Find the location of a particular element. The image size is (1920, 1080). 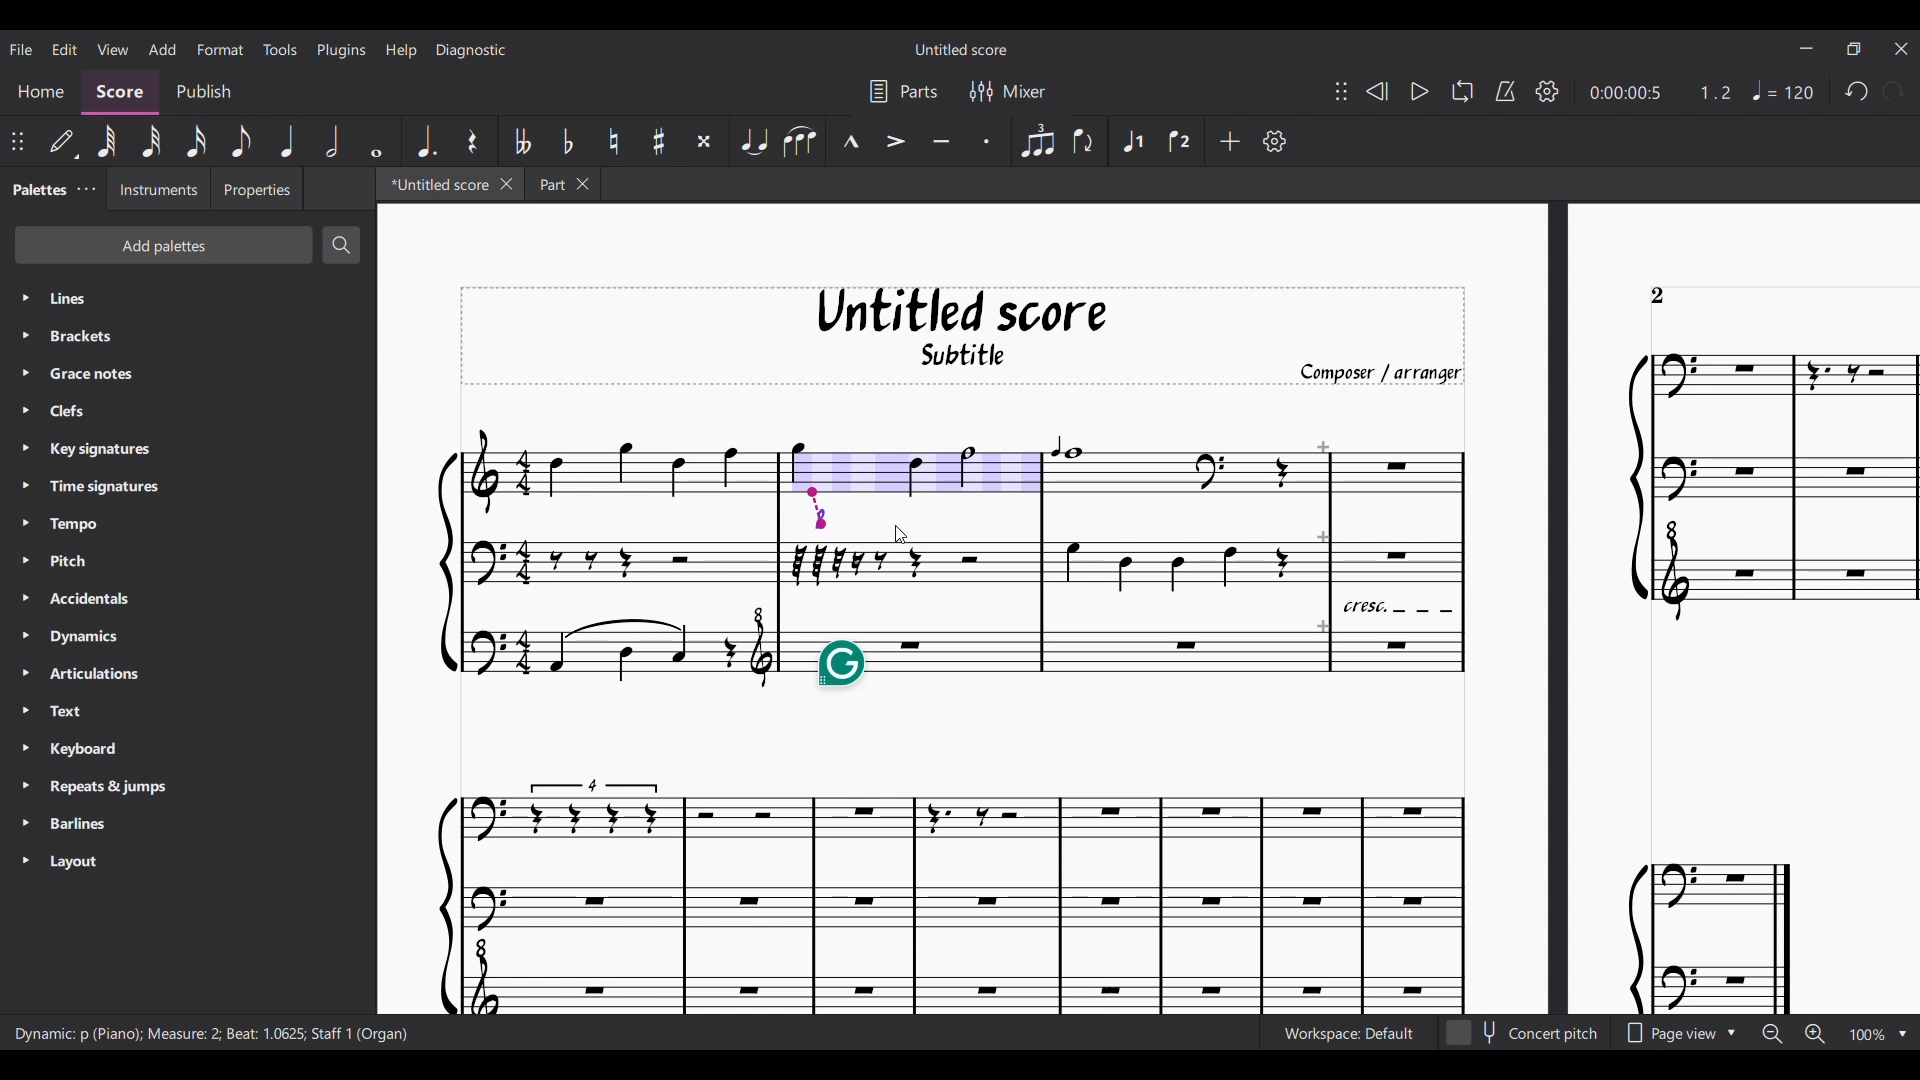

Toggle natural is located at coordinates (614, 141).